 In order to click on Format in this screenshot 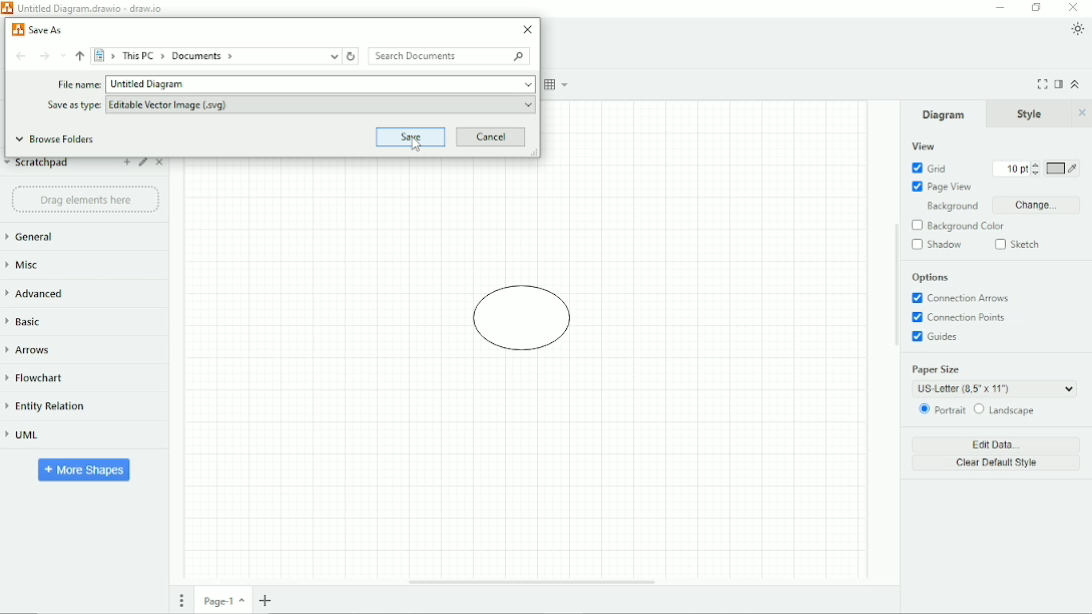, I will do `click(1058, 85)`.